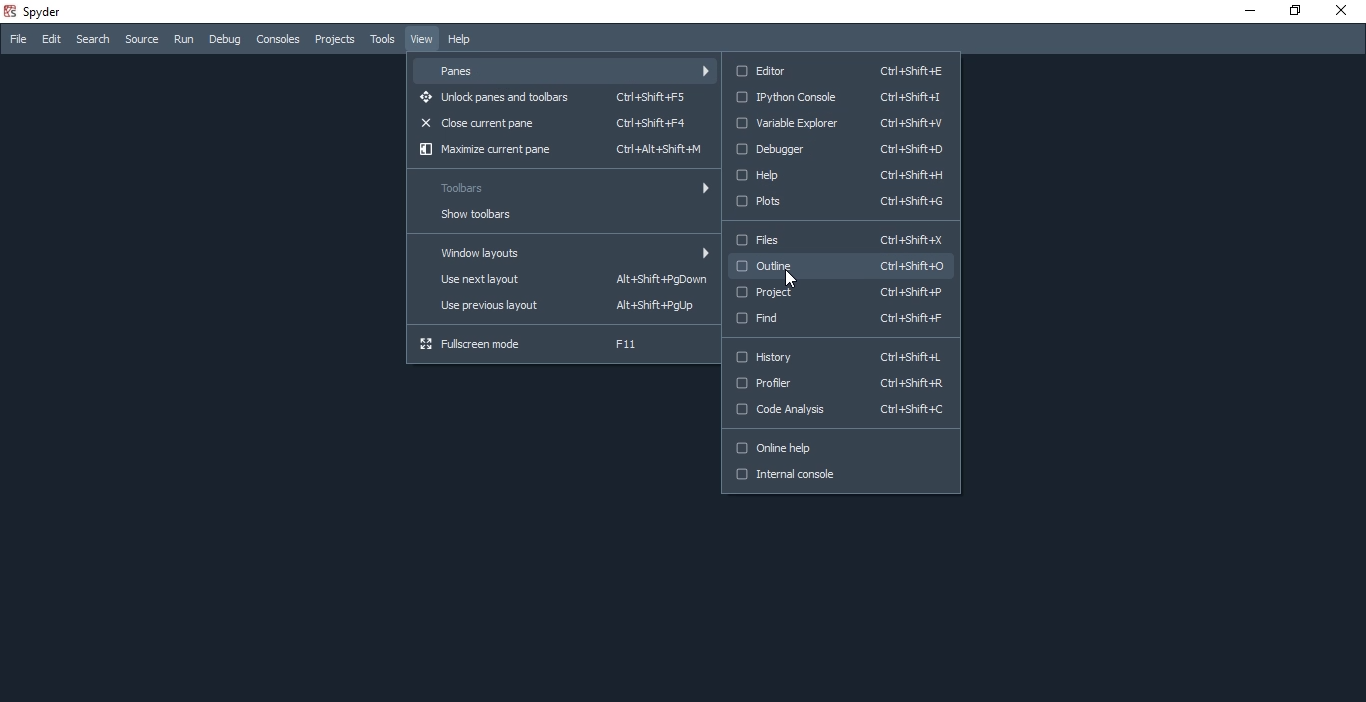 The height and width of the screenshot is (702, 1366). I want to click on Outline, so click(843, 264).